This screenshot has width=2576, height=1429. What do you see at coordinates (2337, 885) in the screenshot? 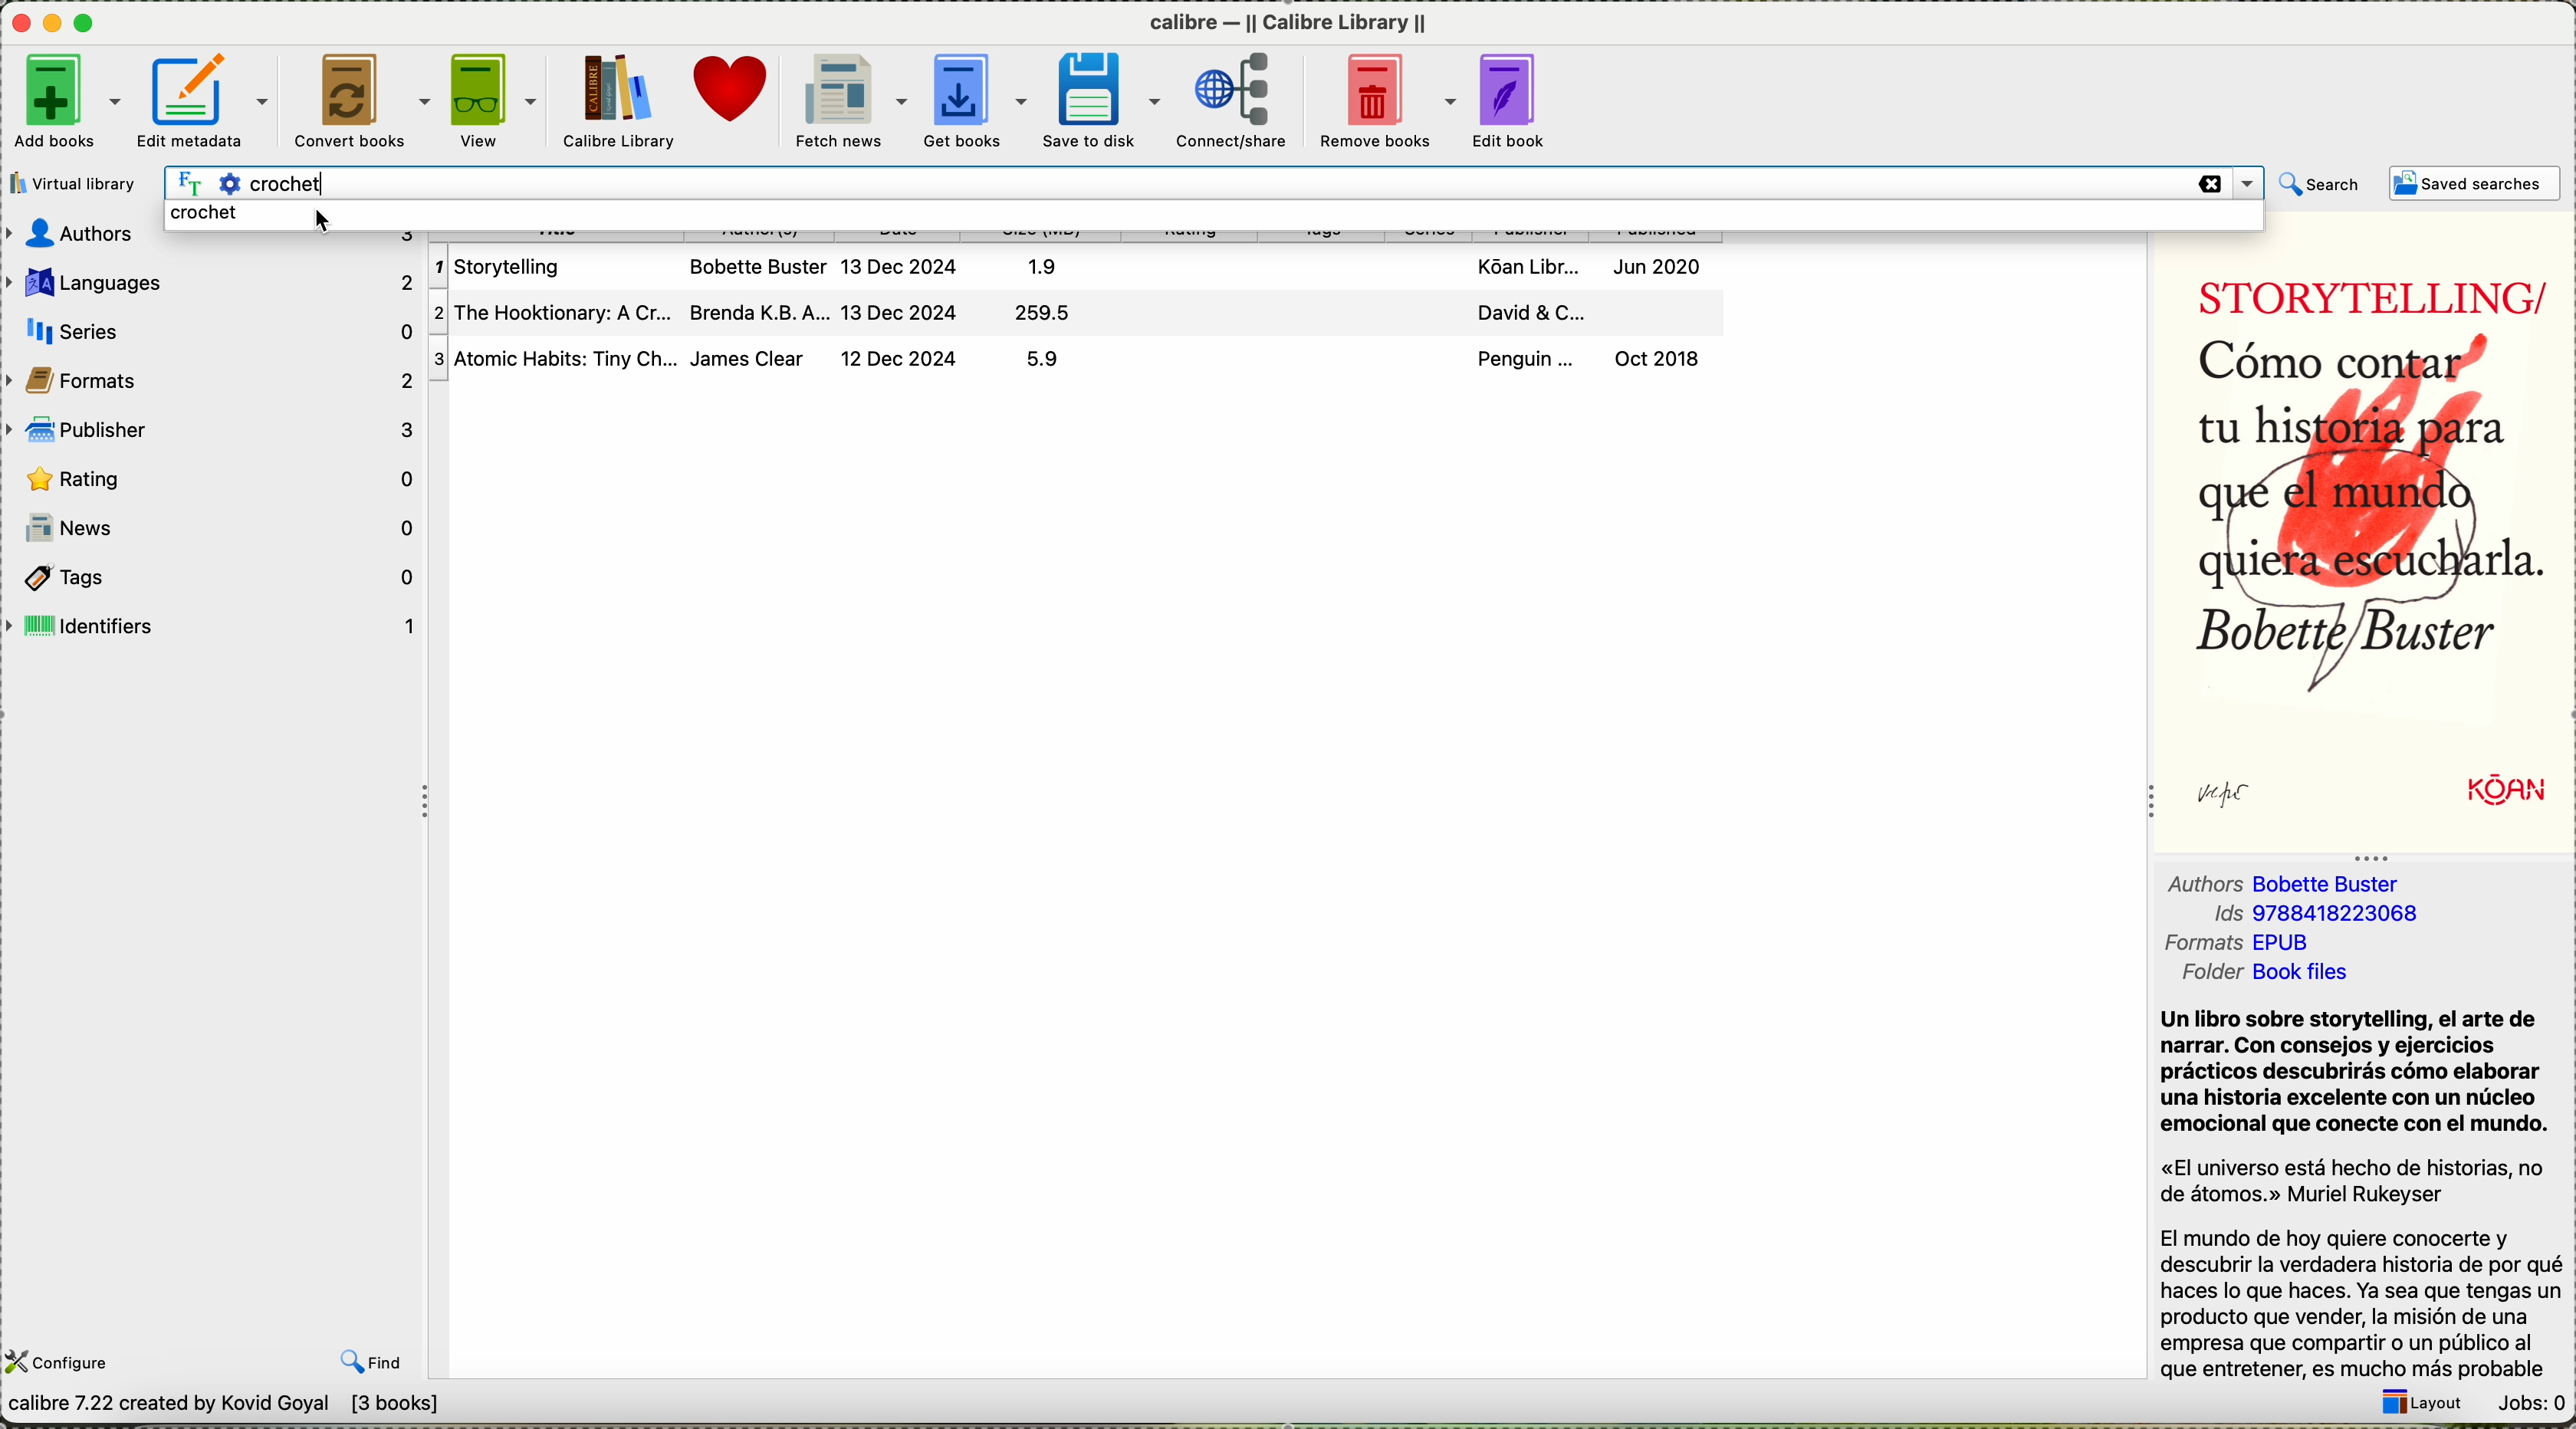
I see `Bobettle Buster` at bounding box center [2337, 885].